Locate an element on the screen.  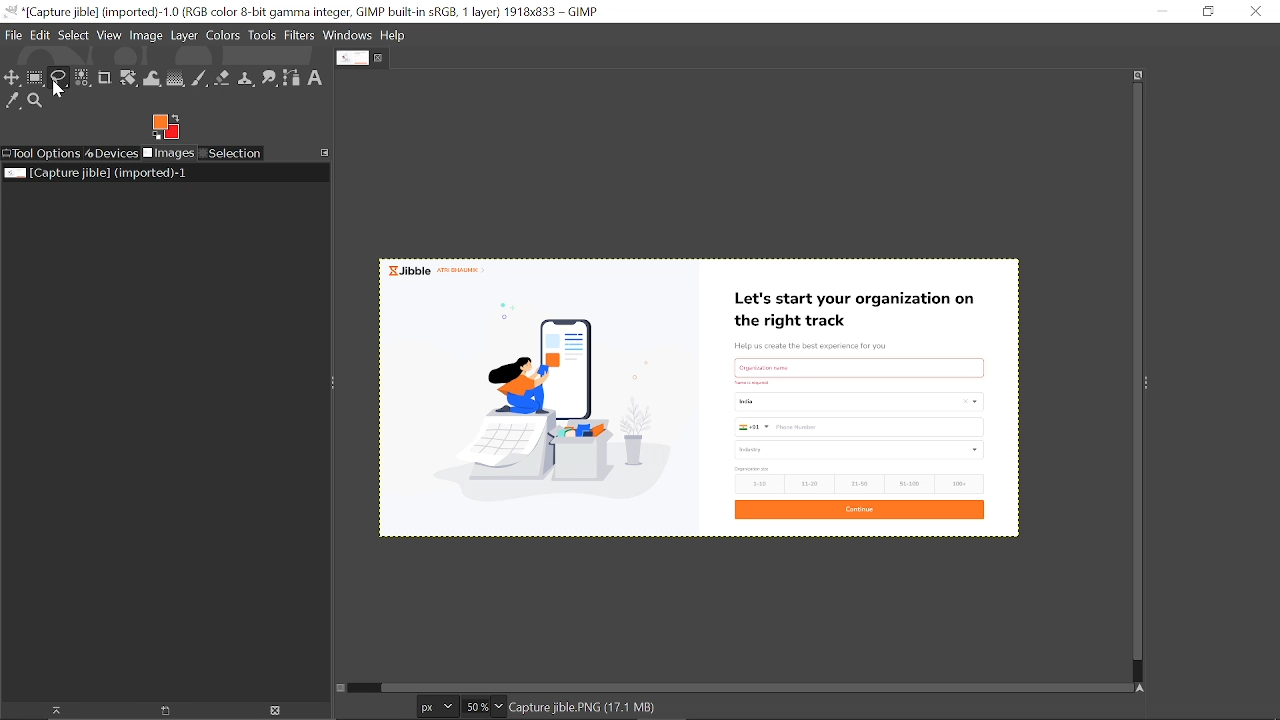
Unified transform tool is located at coordinates (128, 79).